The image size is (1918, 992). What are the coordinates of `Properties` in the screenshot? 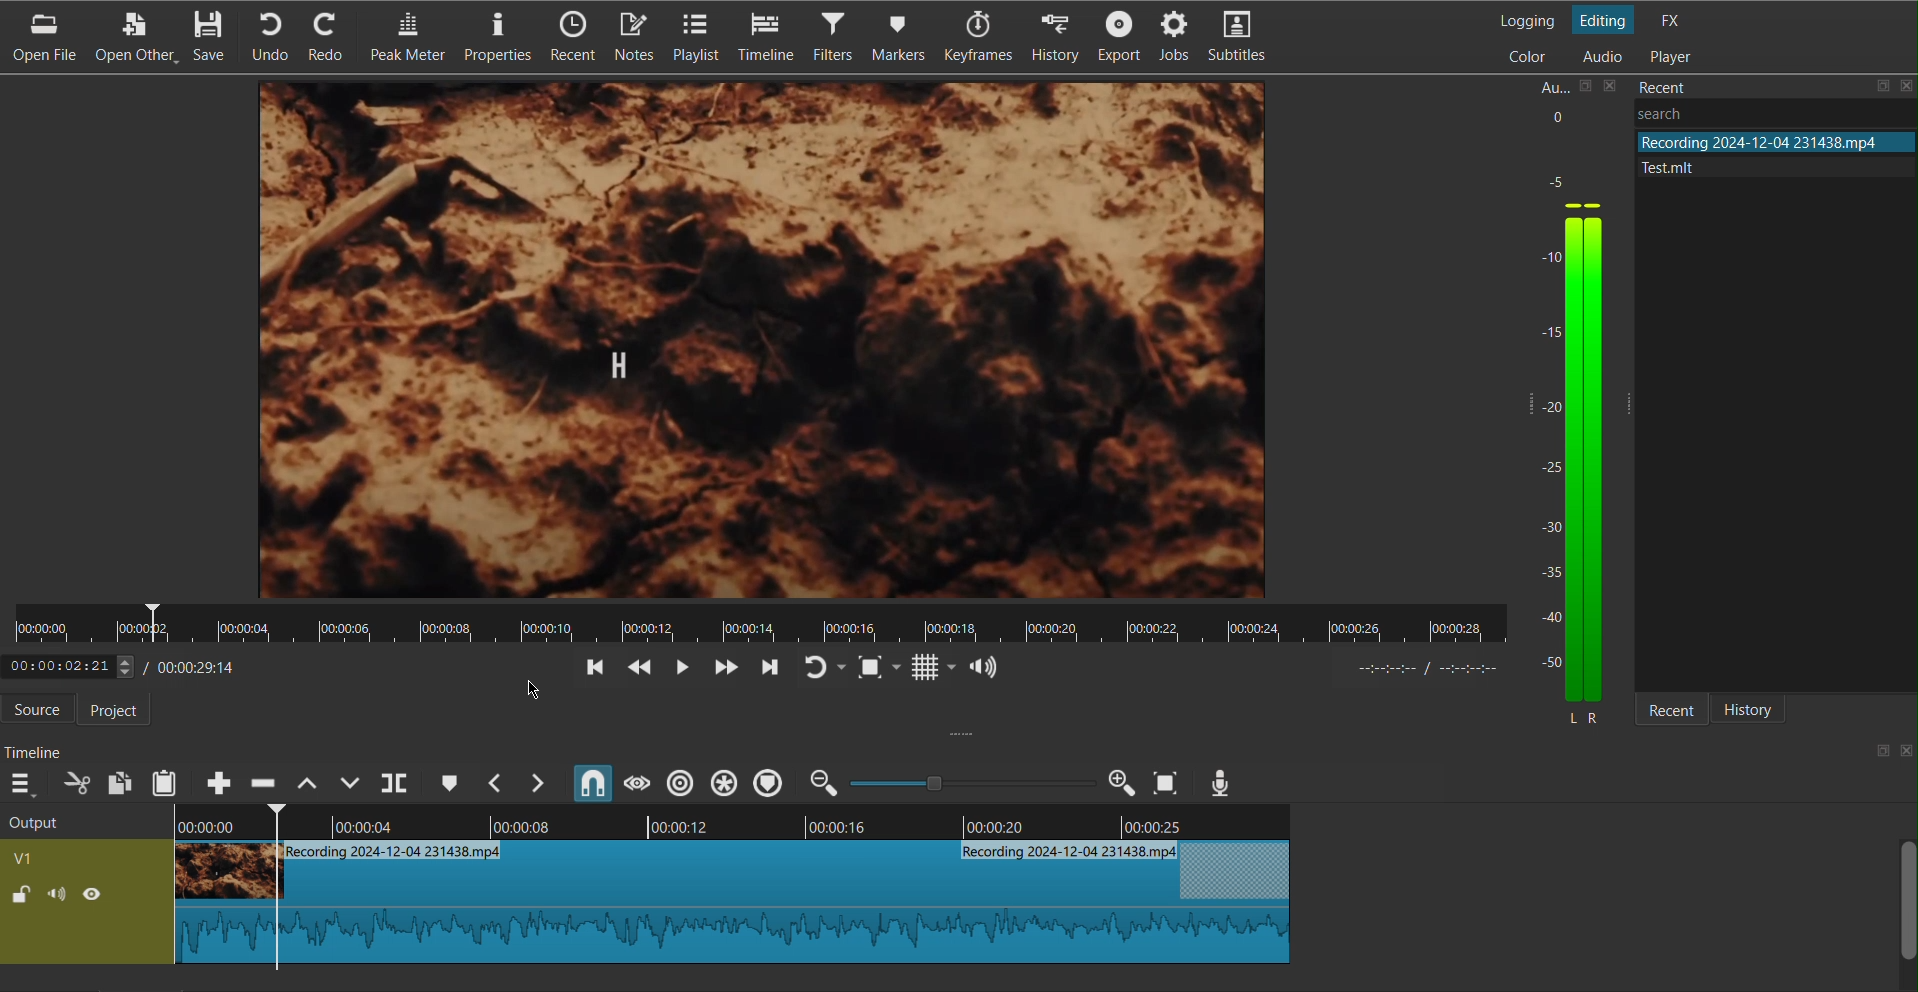 It's located at (494, 38).